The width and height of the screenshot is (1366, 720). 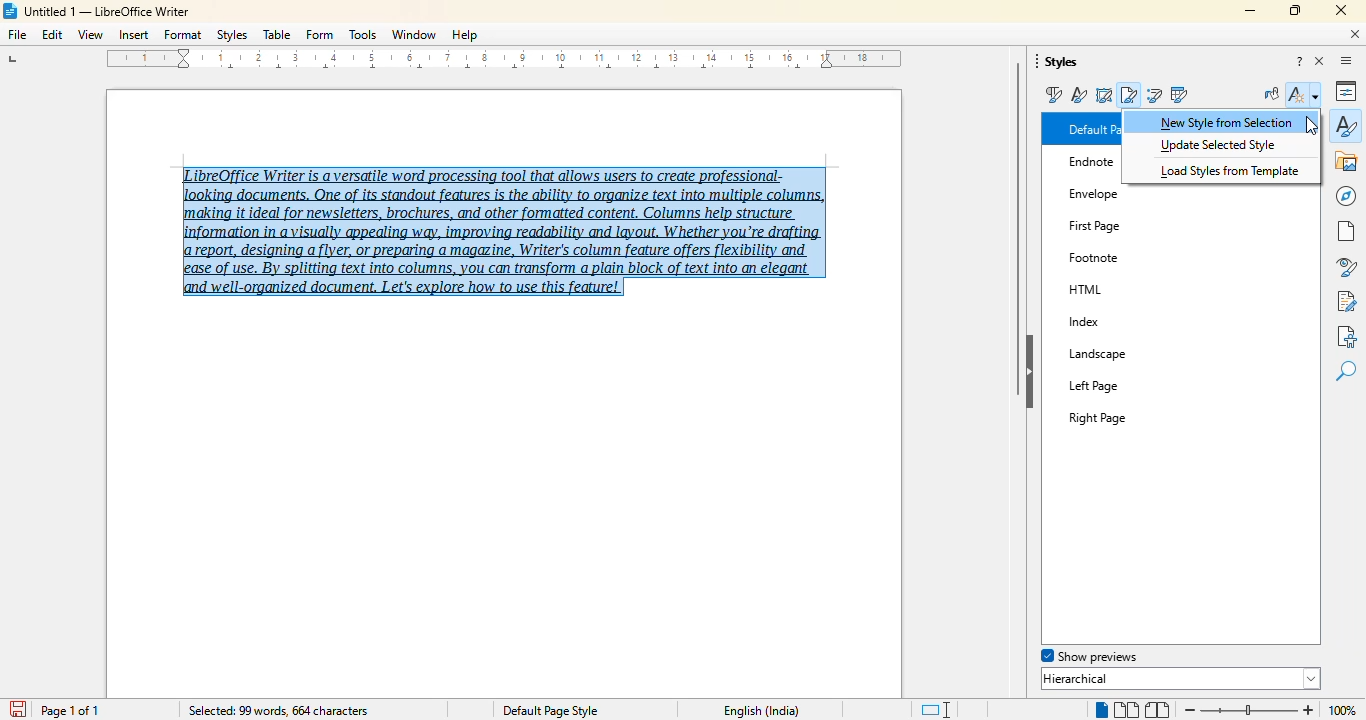 I want to click on ruler, so click(x=508, y=62).